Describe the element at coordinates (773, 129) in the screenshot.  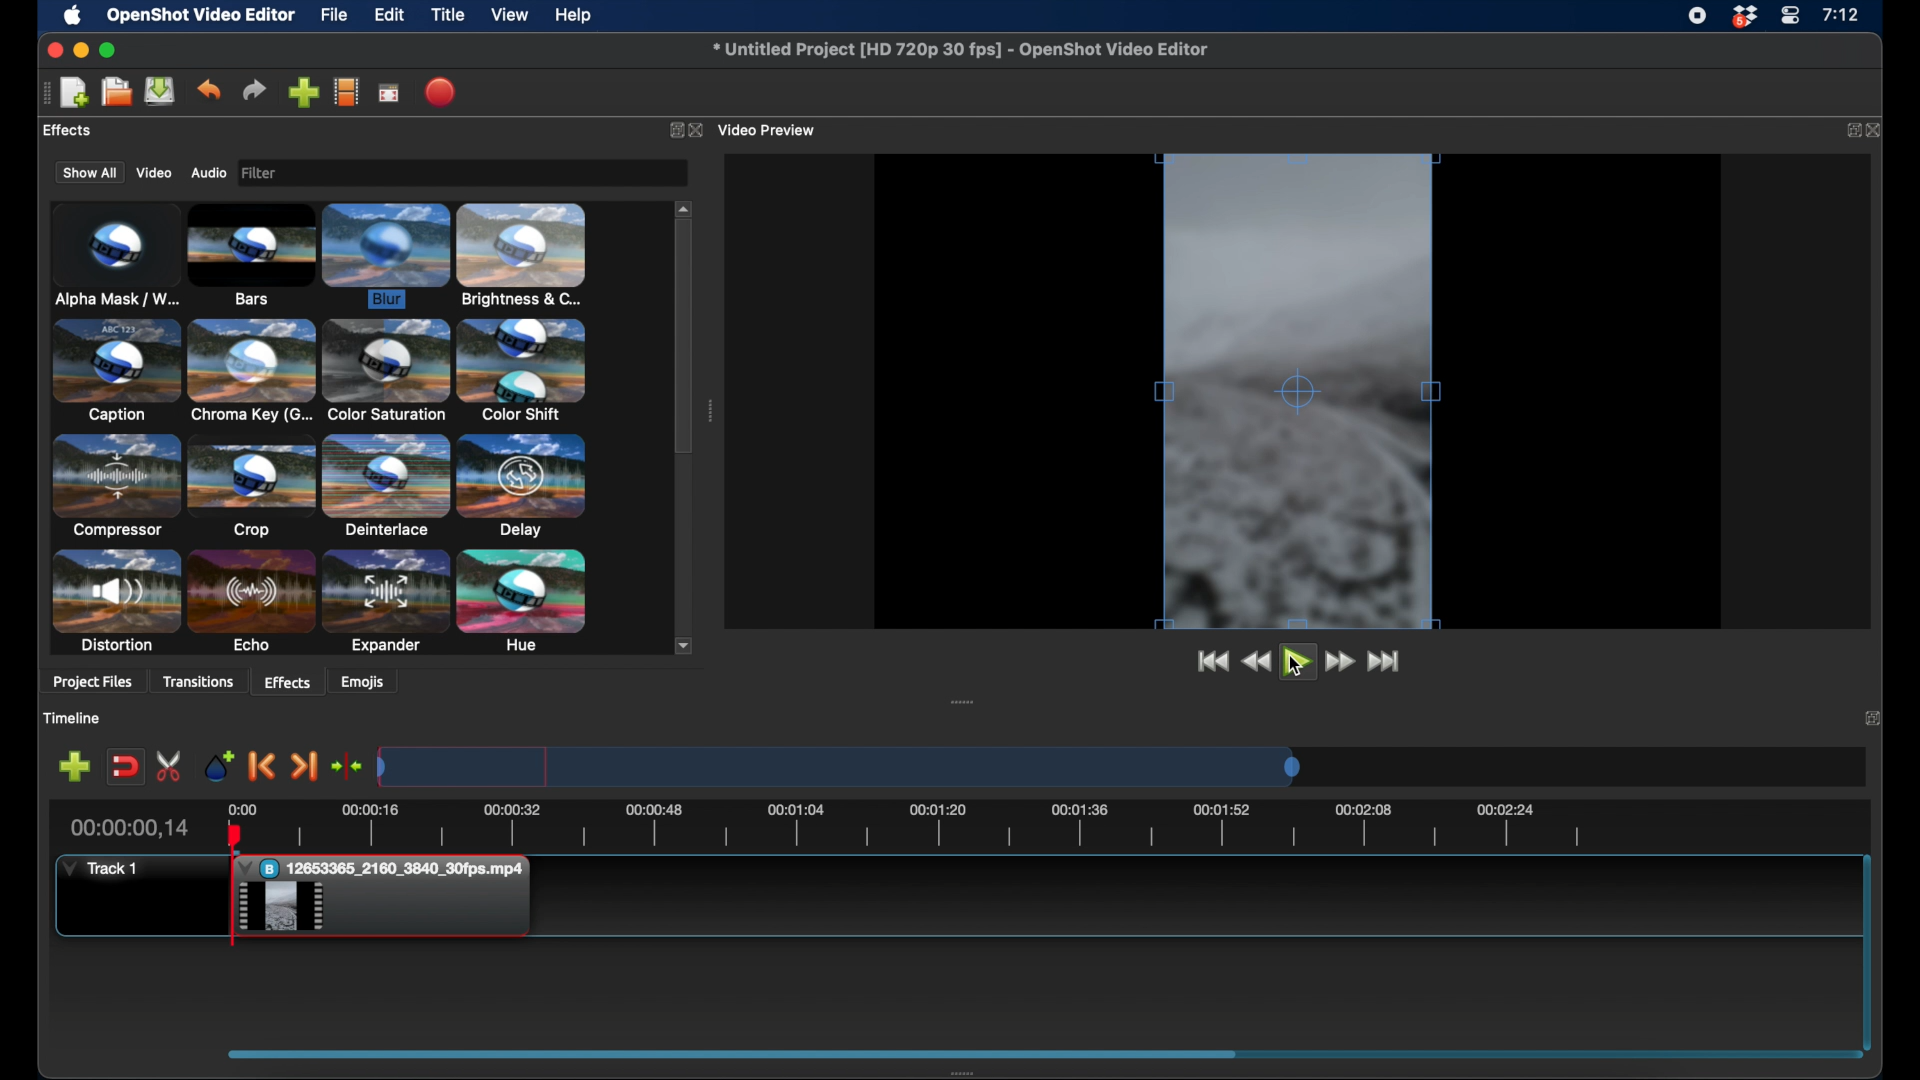
I see `video preview` at that location.